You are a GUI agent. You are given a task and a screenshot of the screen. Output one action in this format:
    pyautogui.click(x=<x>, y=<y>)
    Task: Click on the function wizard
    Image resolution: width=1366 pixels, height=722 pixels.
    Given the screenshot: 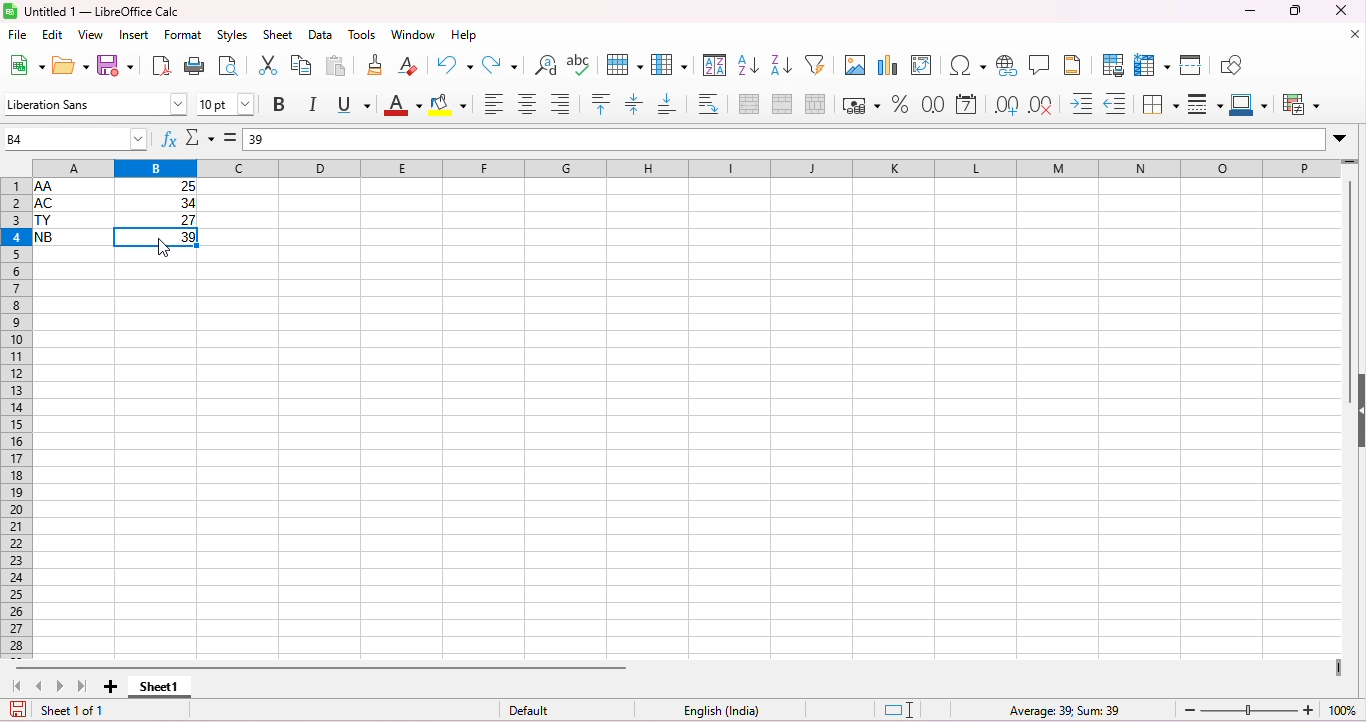 What is the action you would take?
    pyautogui.click(x=170, y=140)
    